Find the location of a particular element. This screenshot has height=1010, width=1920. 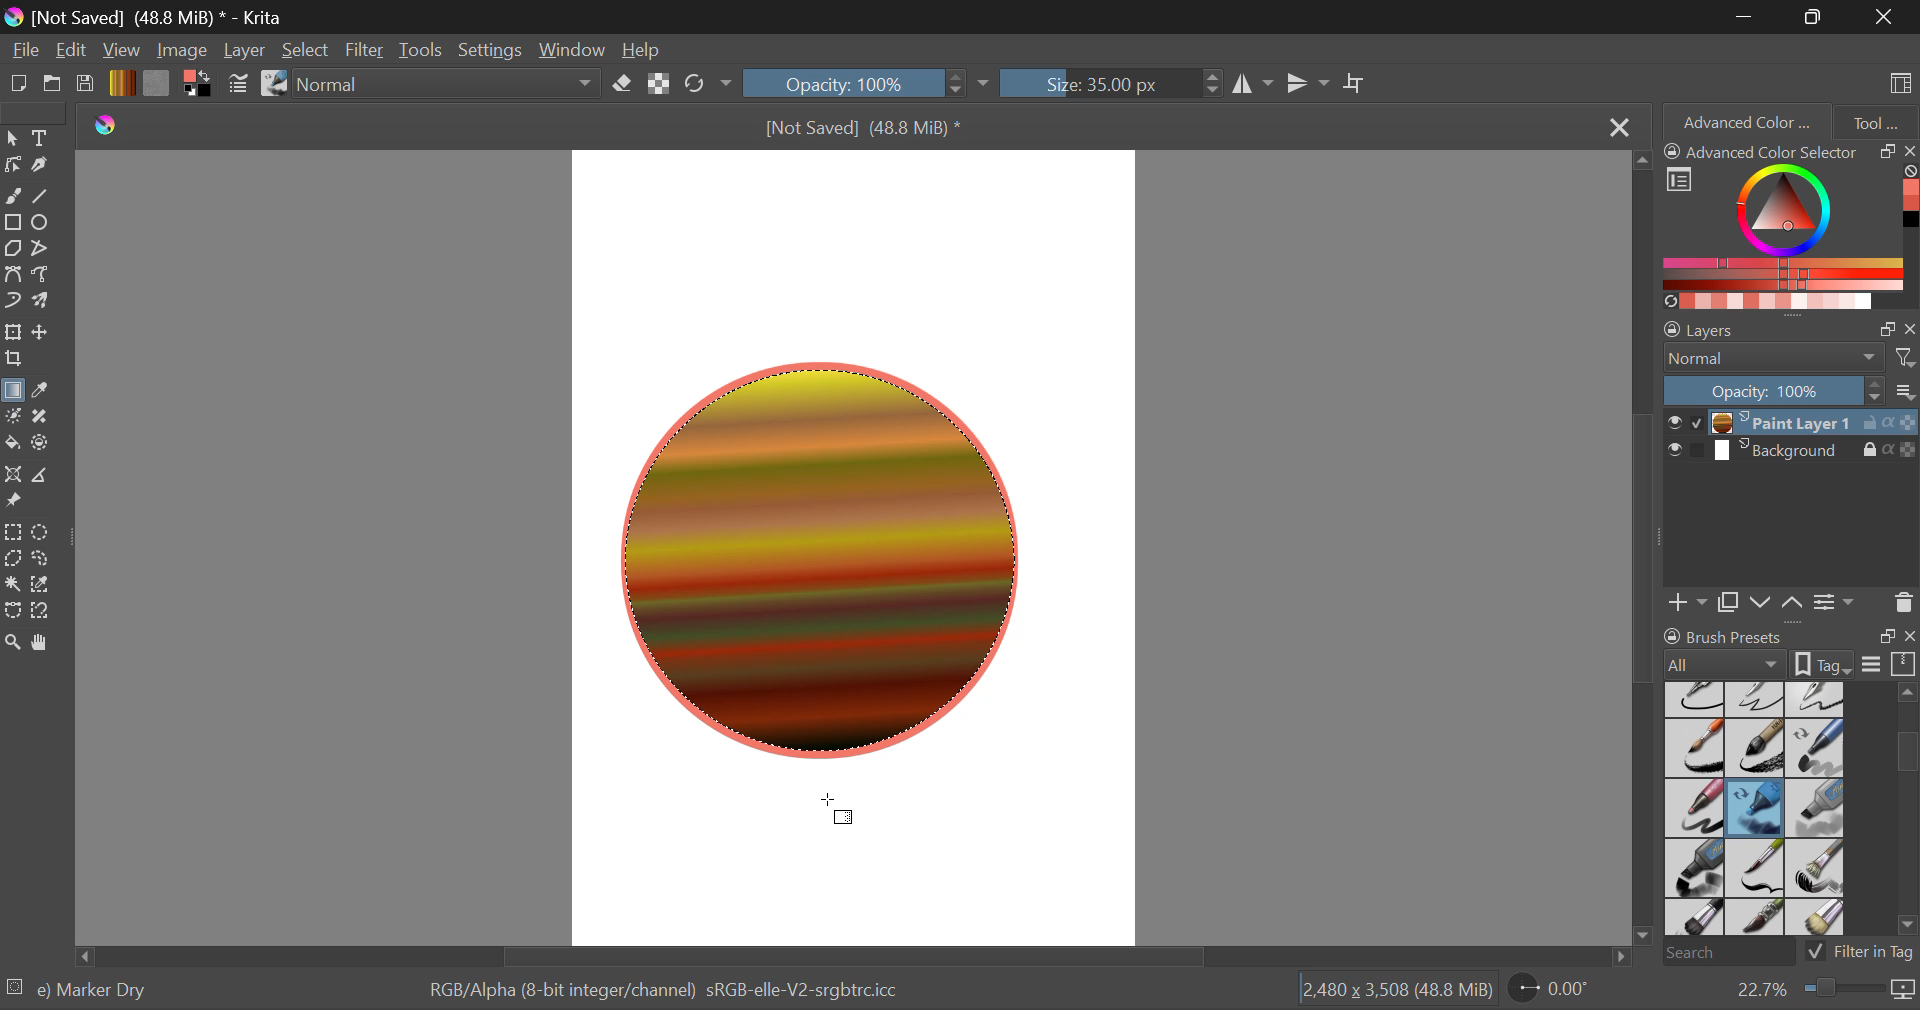

[Not Saved] (48.8 MiB) * - Krita is located at coordinates (163, 18).